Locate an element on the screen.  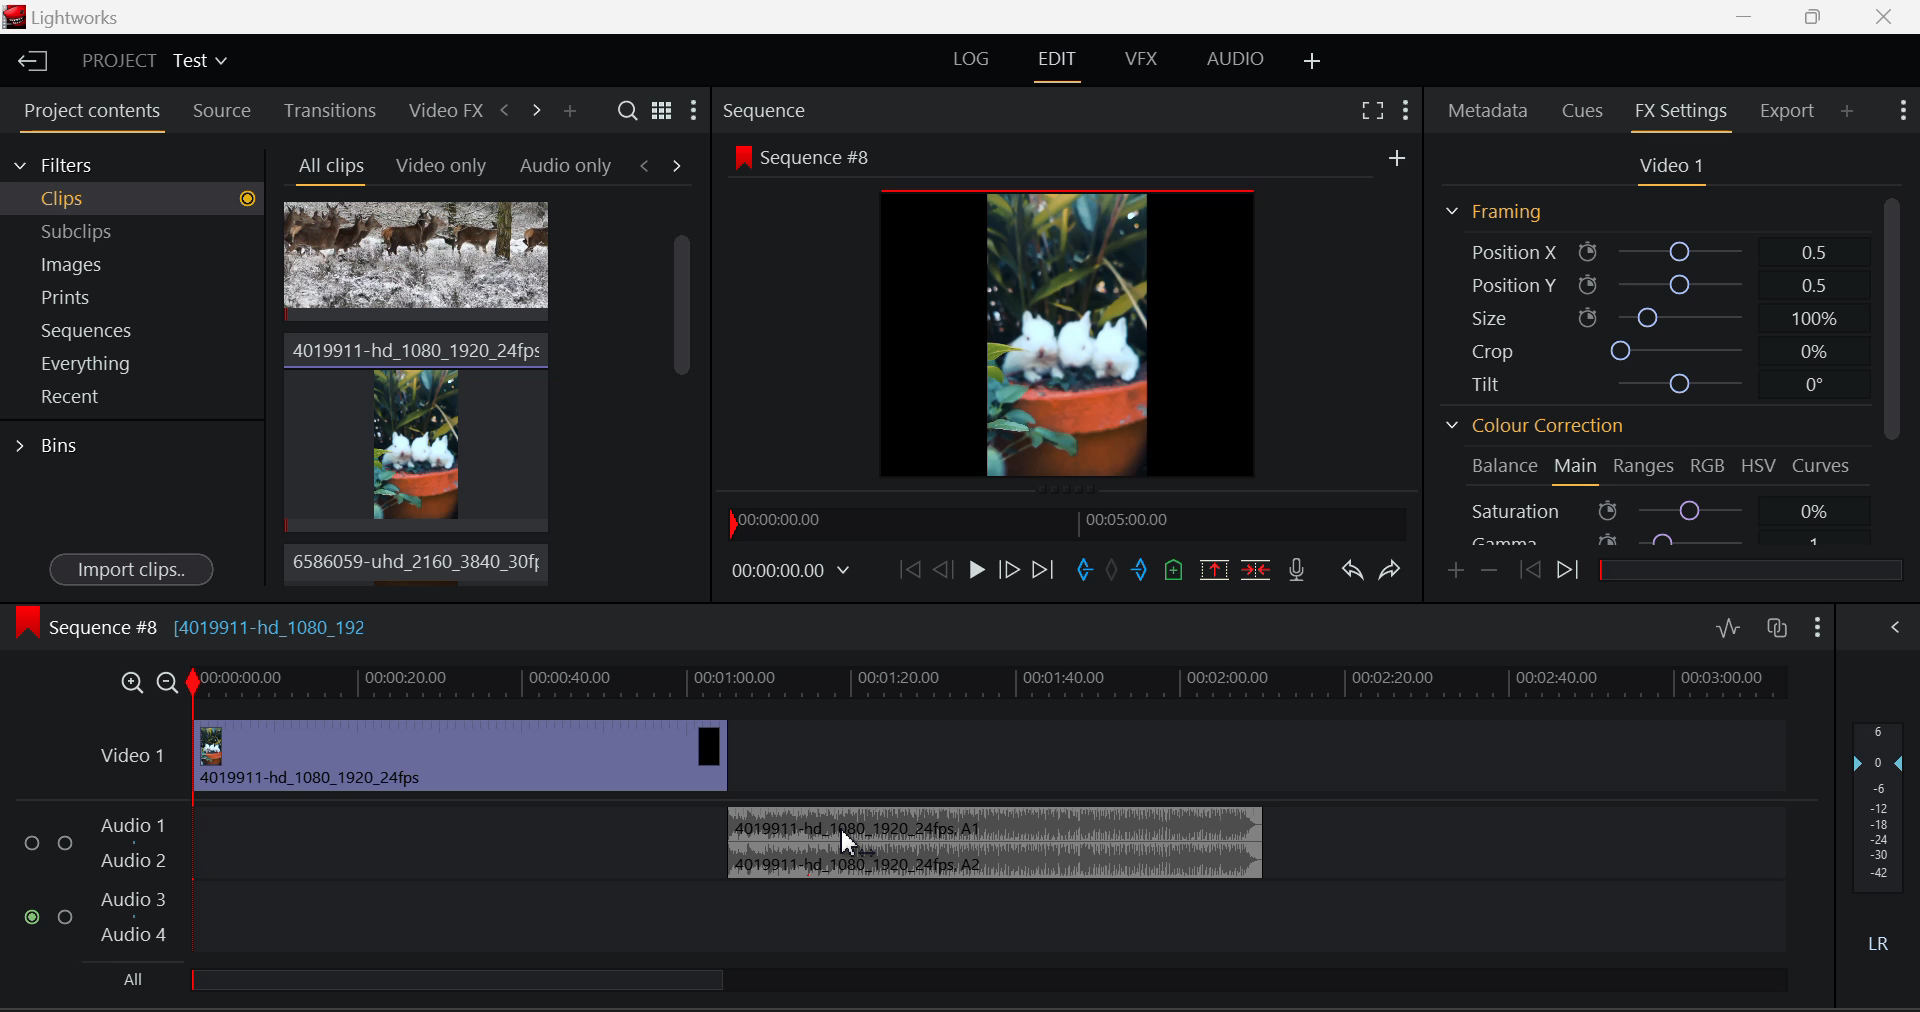
Frame Time is located at coordinates (799, 573).